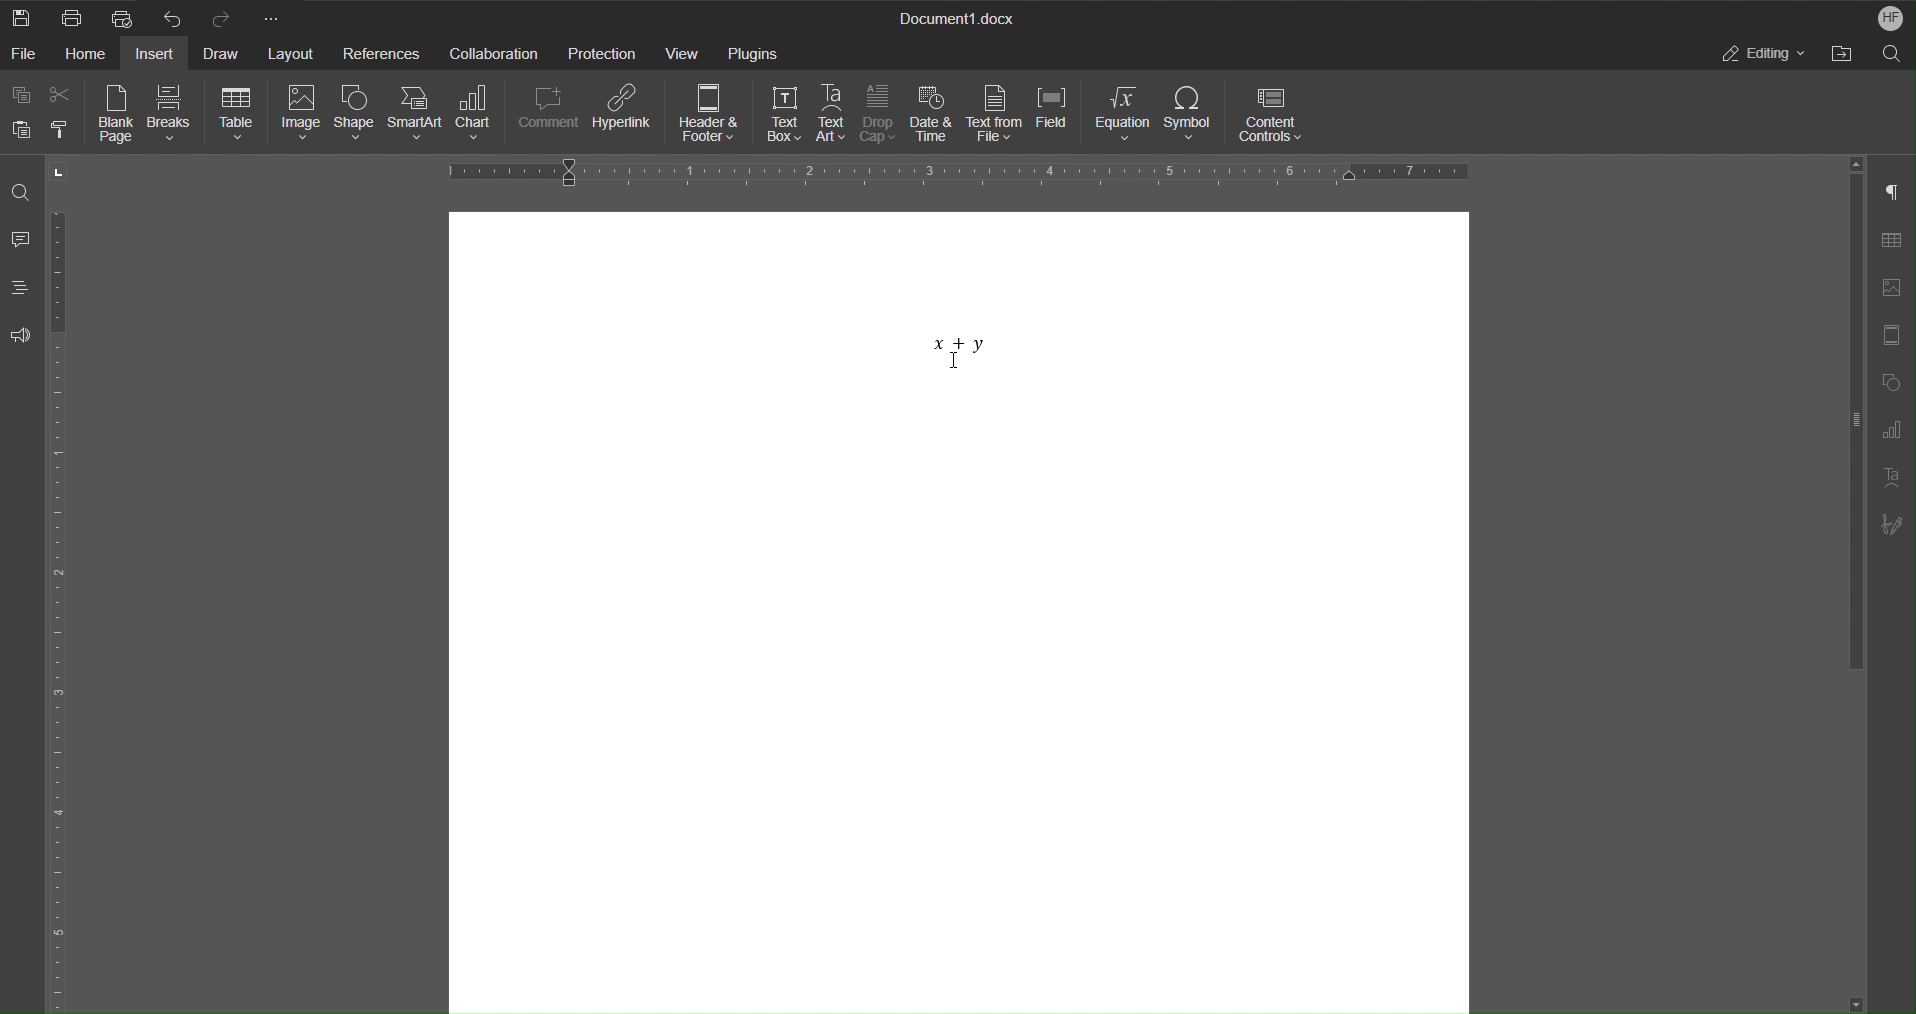 This screenshot has width=1916, height=1014. I want to click on Hyperlink, so click(627, 115).